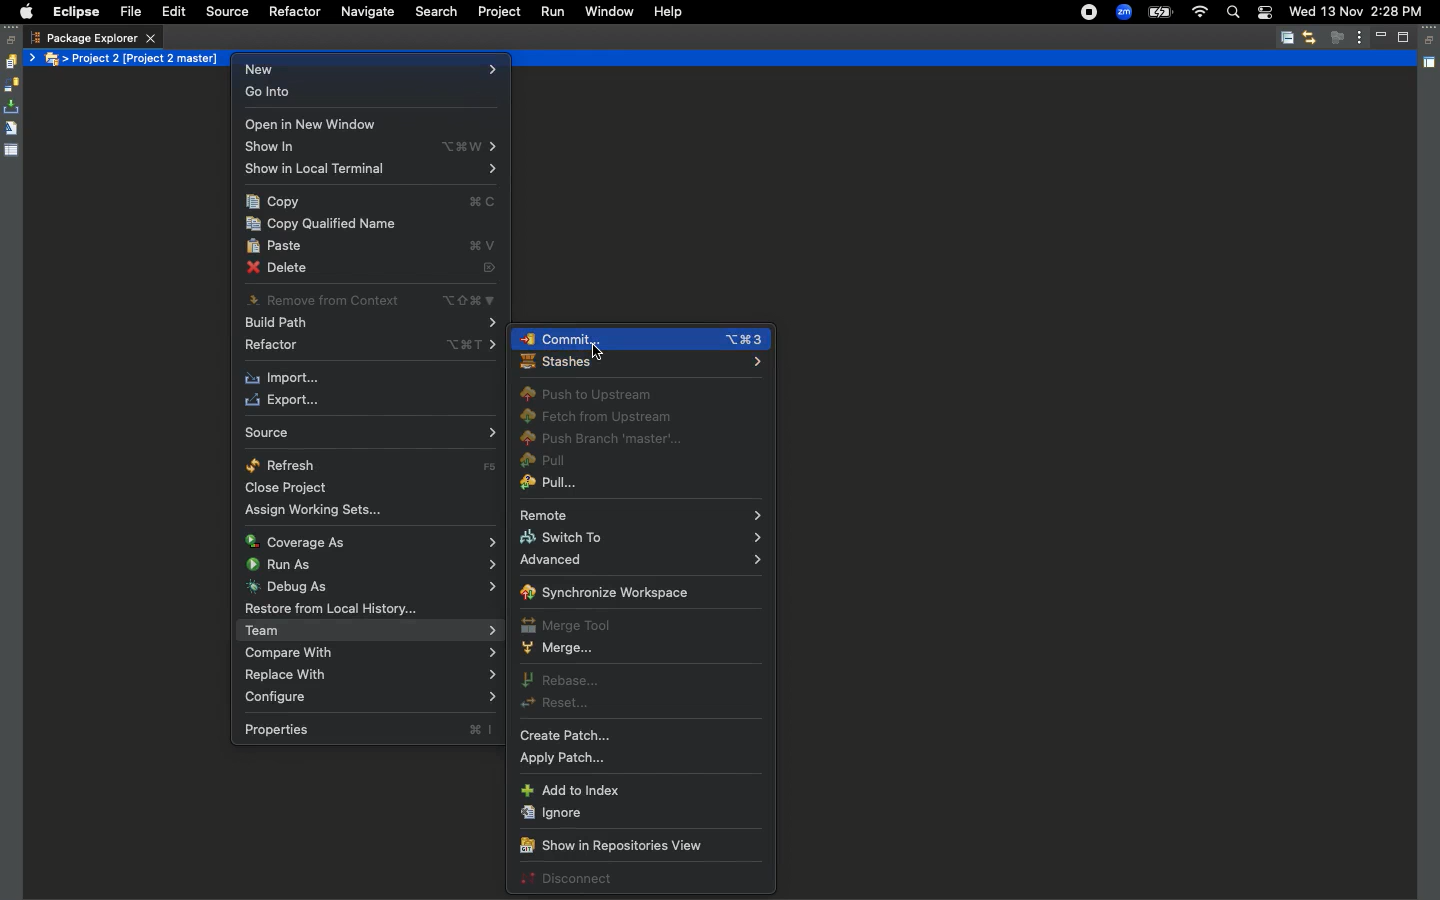 The height and width of the screenshot is (900, 1440). What do you see at coordinates (551, 12) in the screenshot?
I see `Run` at bounding box center [551, 12].